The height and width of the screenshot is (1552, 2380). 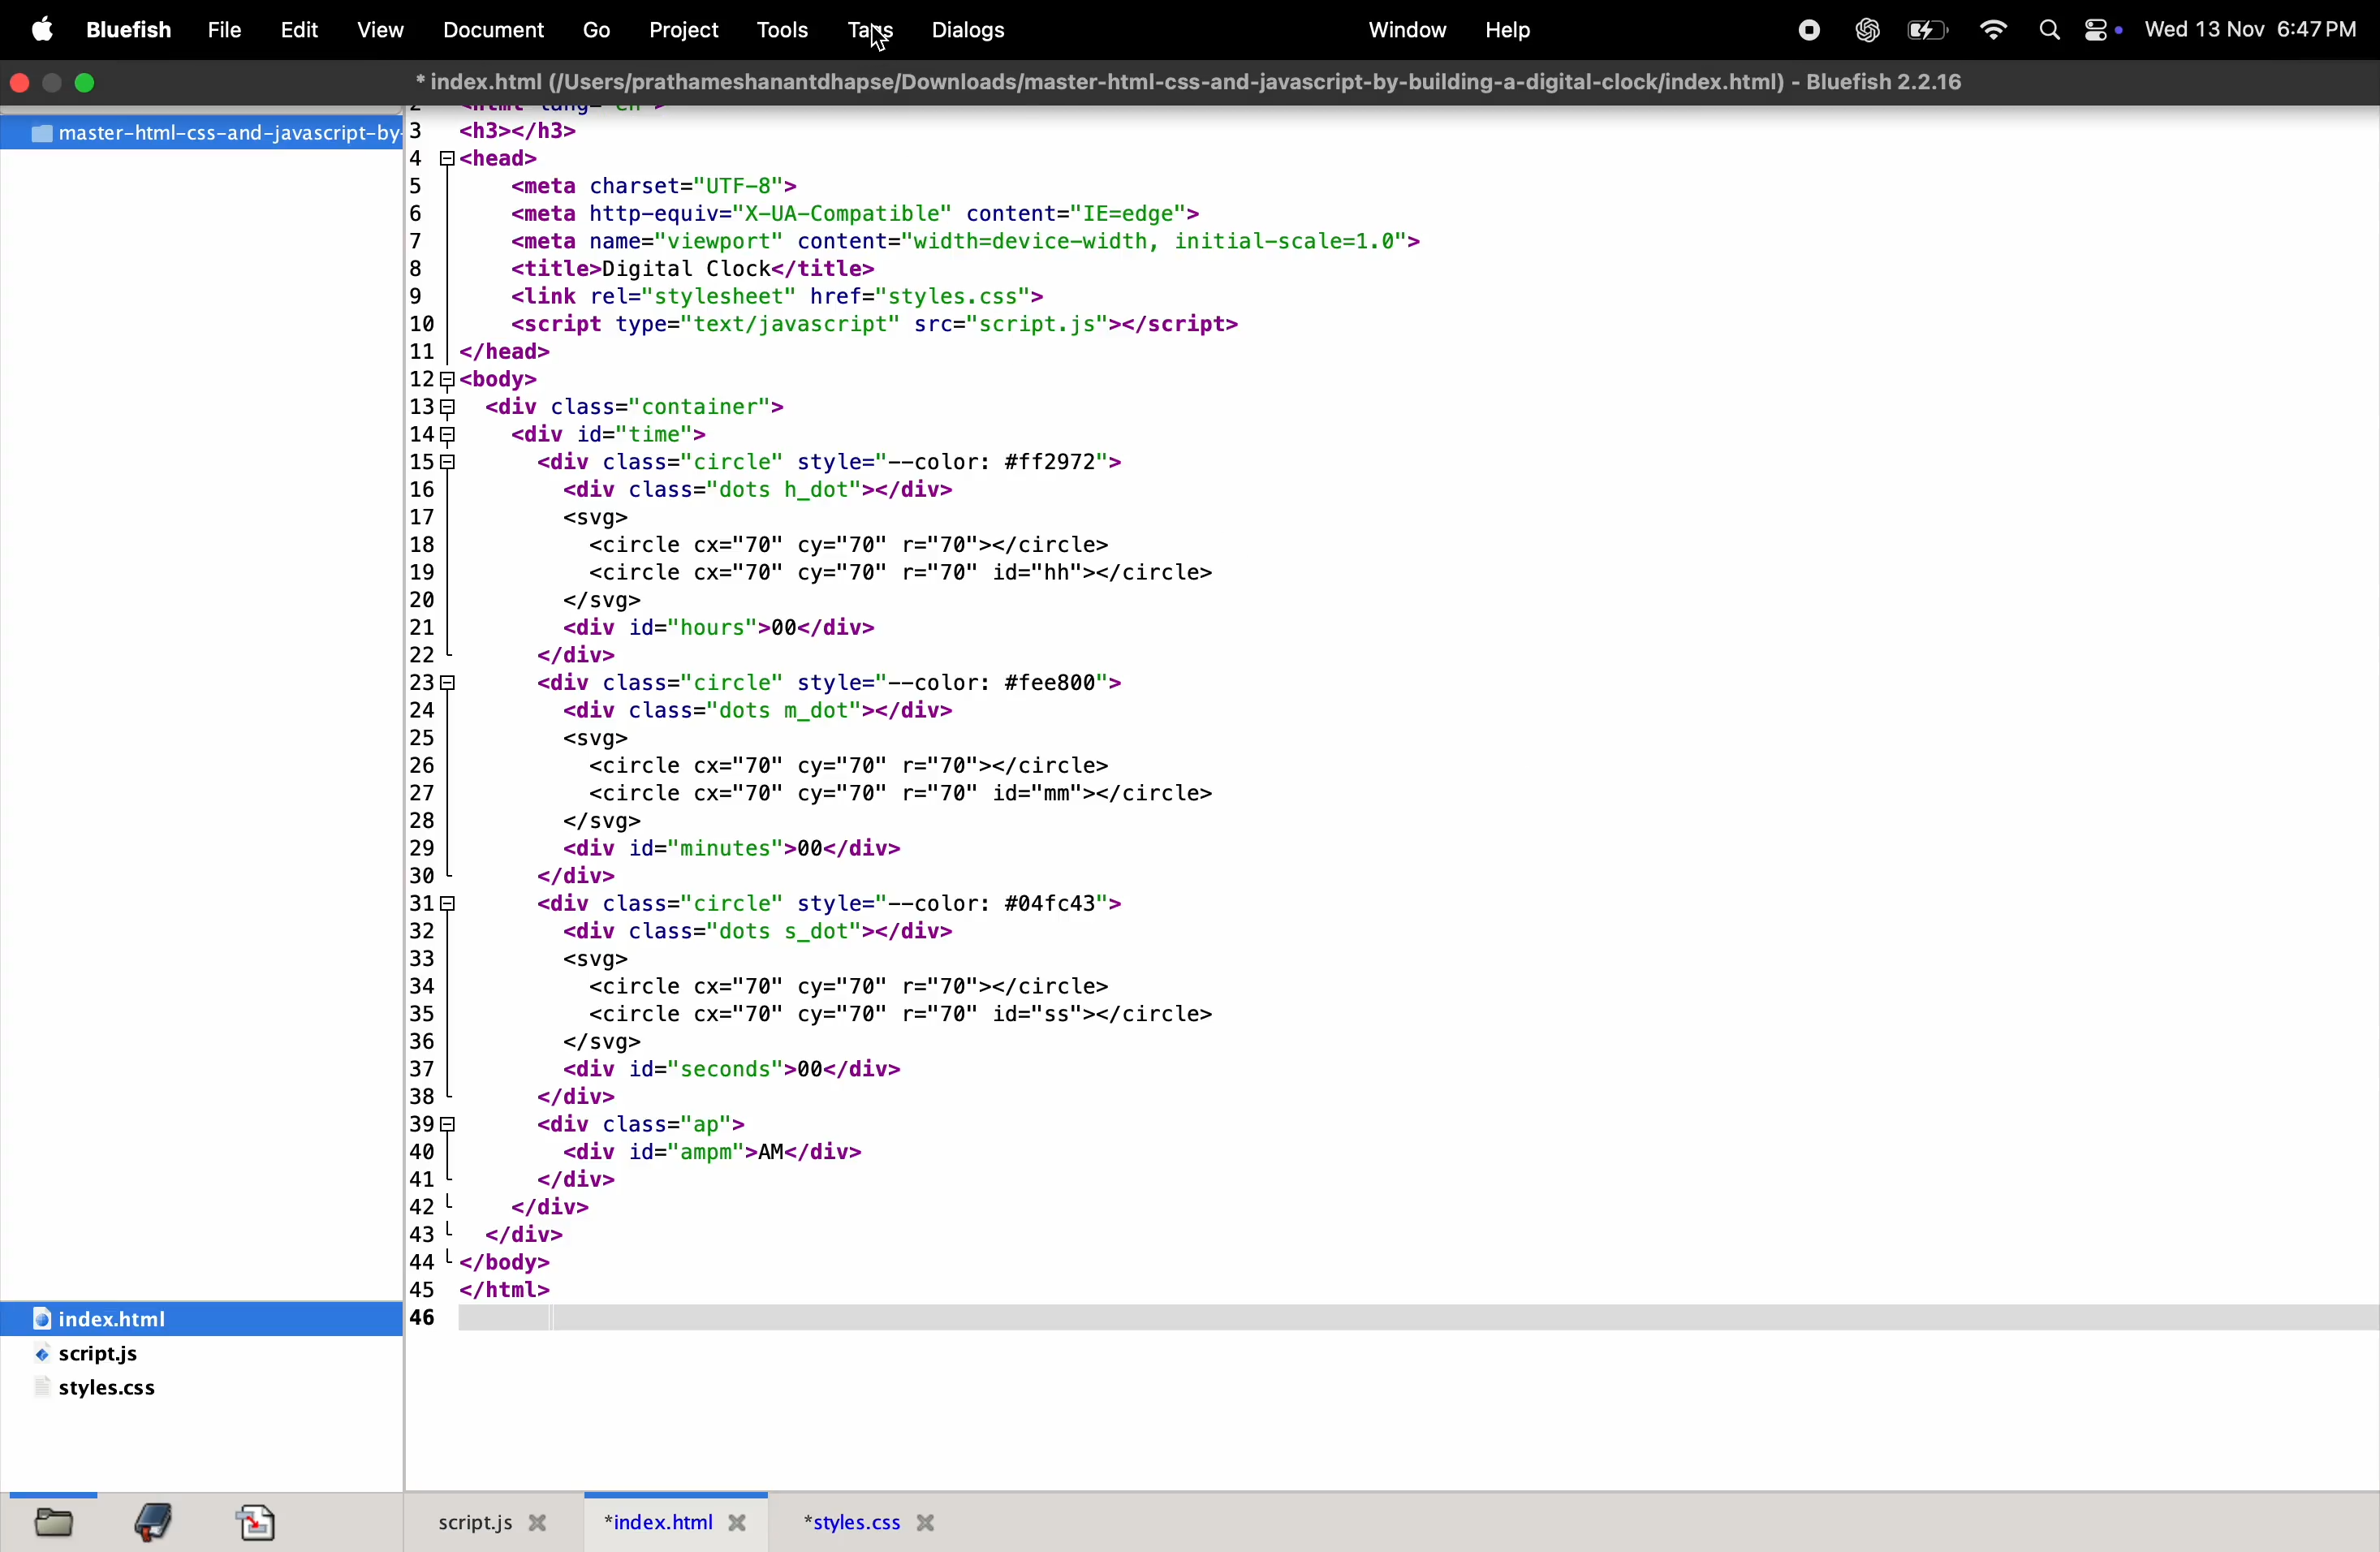 What do you see at coordinates (2000, 25) in the screenshot?
I see `wifi` at bounding box center [2000, 25].